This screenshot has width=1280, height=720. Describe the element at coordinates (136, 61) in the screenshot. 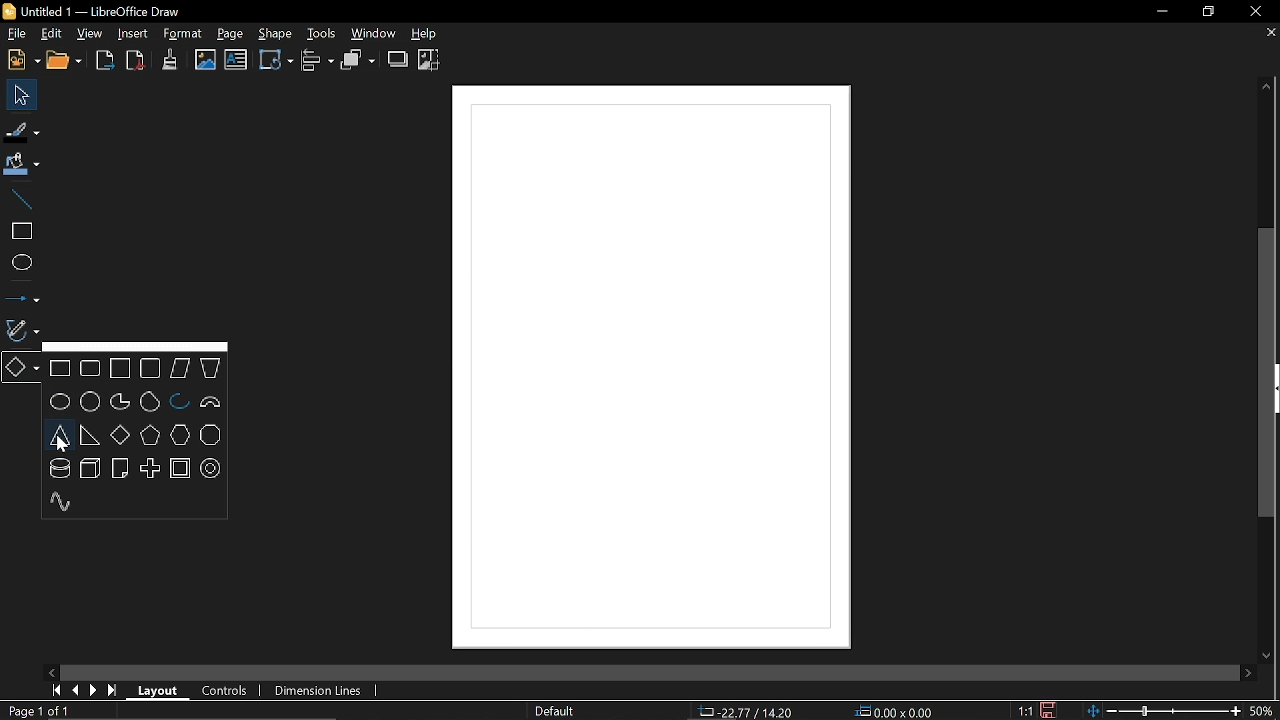

I see `Export as pdf` at that location.